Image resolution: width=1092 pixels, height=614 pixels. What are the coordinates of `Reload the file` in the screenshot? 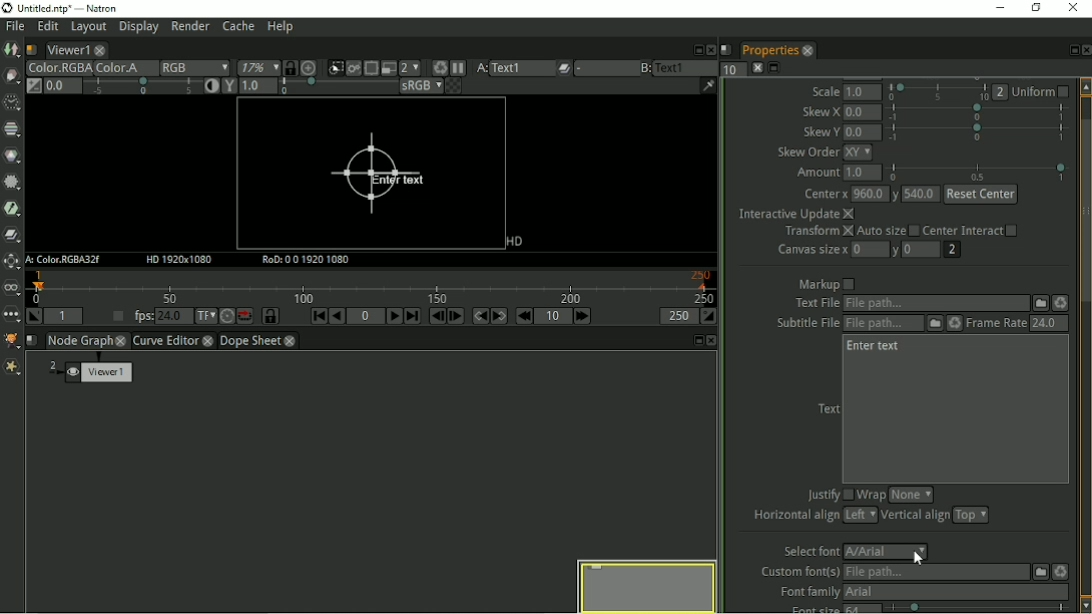 It's located at (1060, 570).